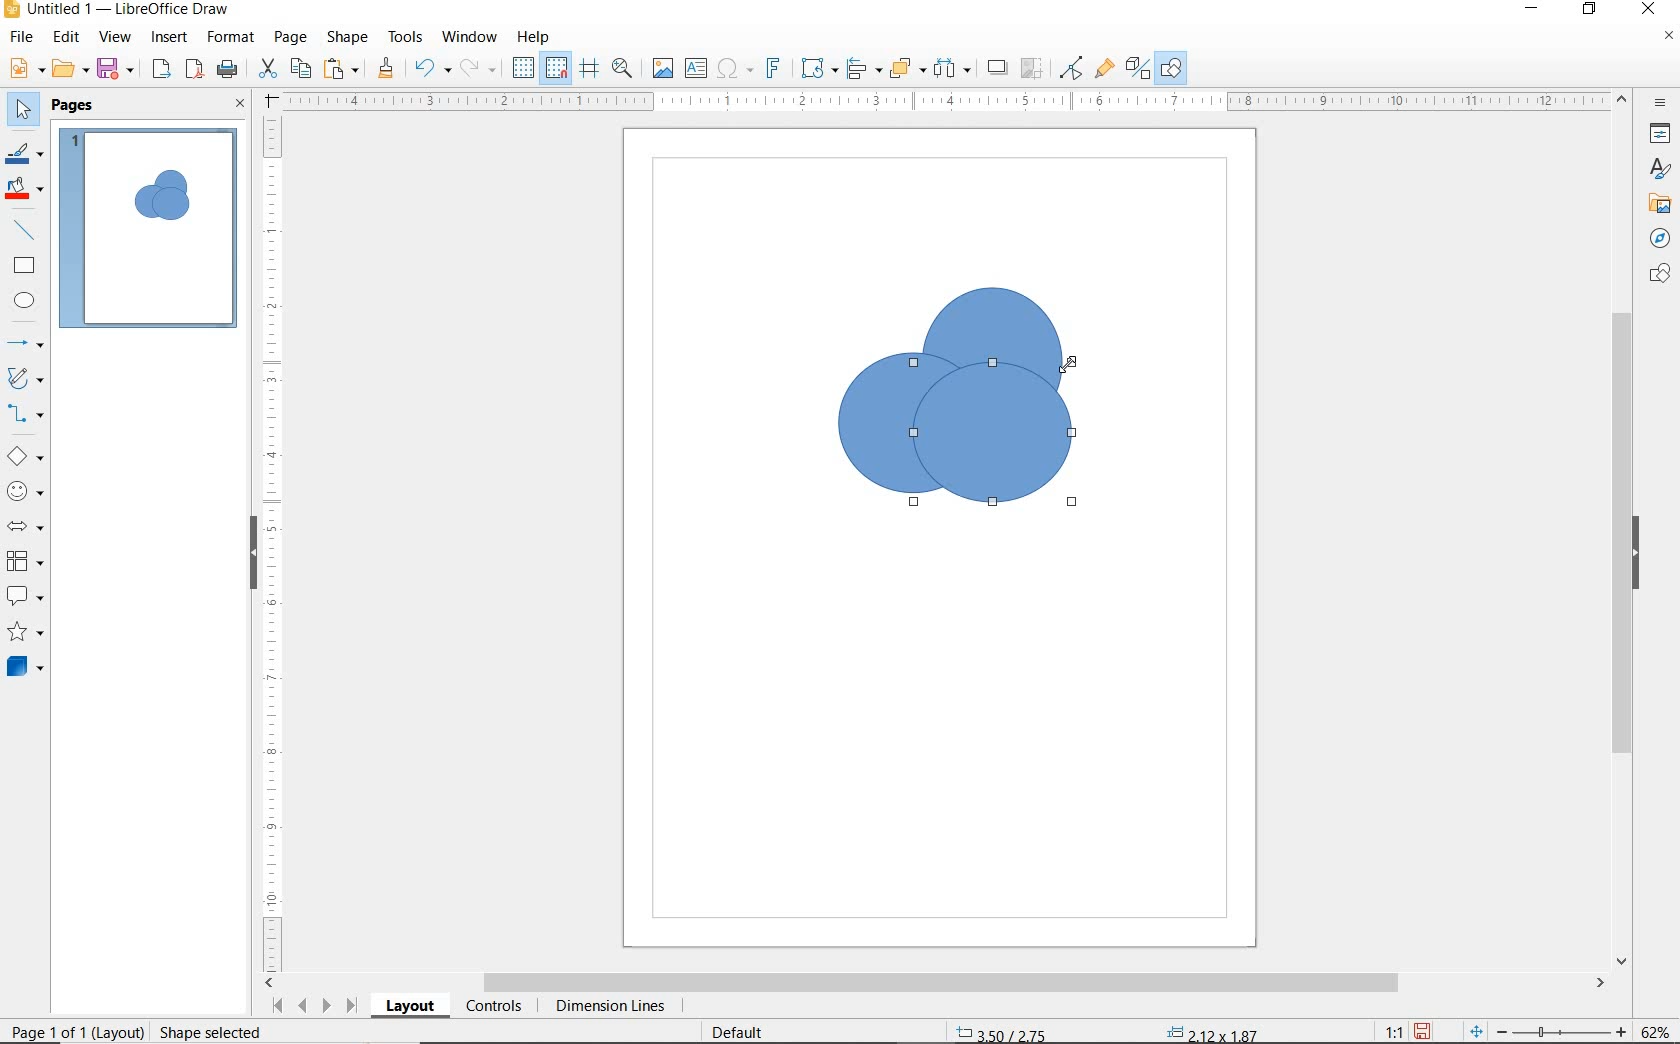  What do you see at coordinates (496, 1008) in the screenshot?
I see `CONTROLS` at bounding box center [496, 1008].